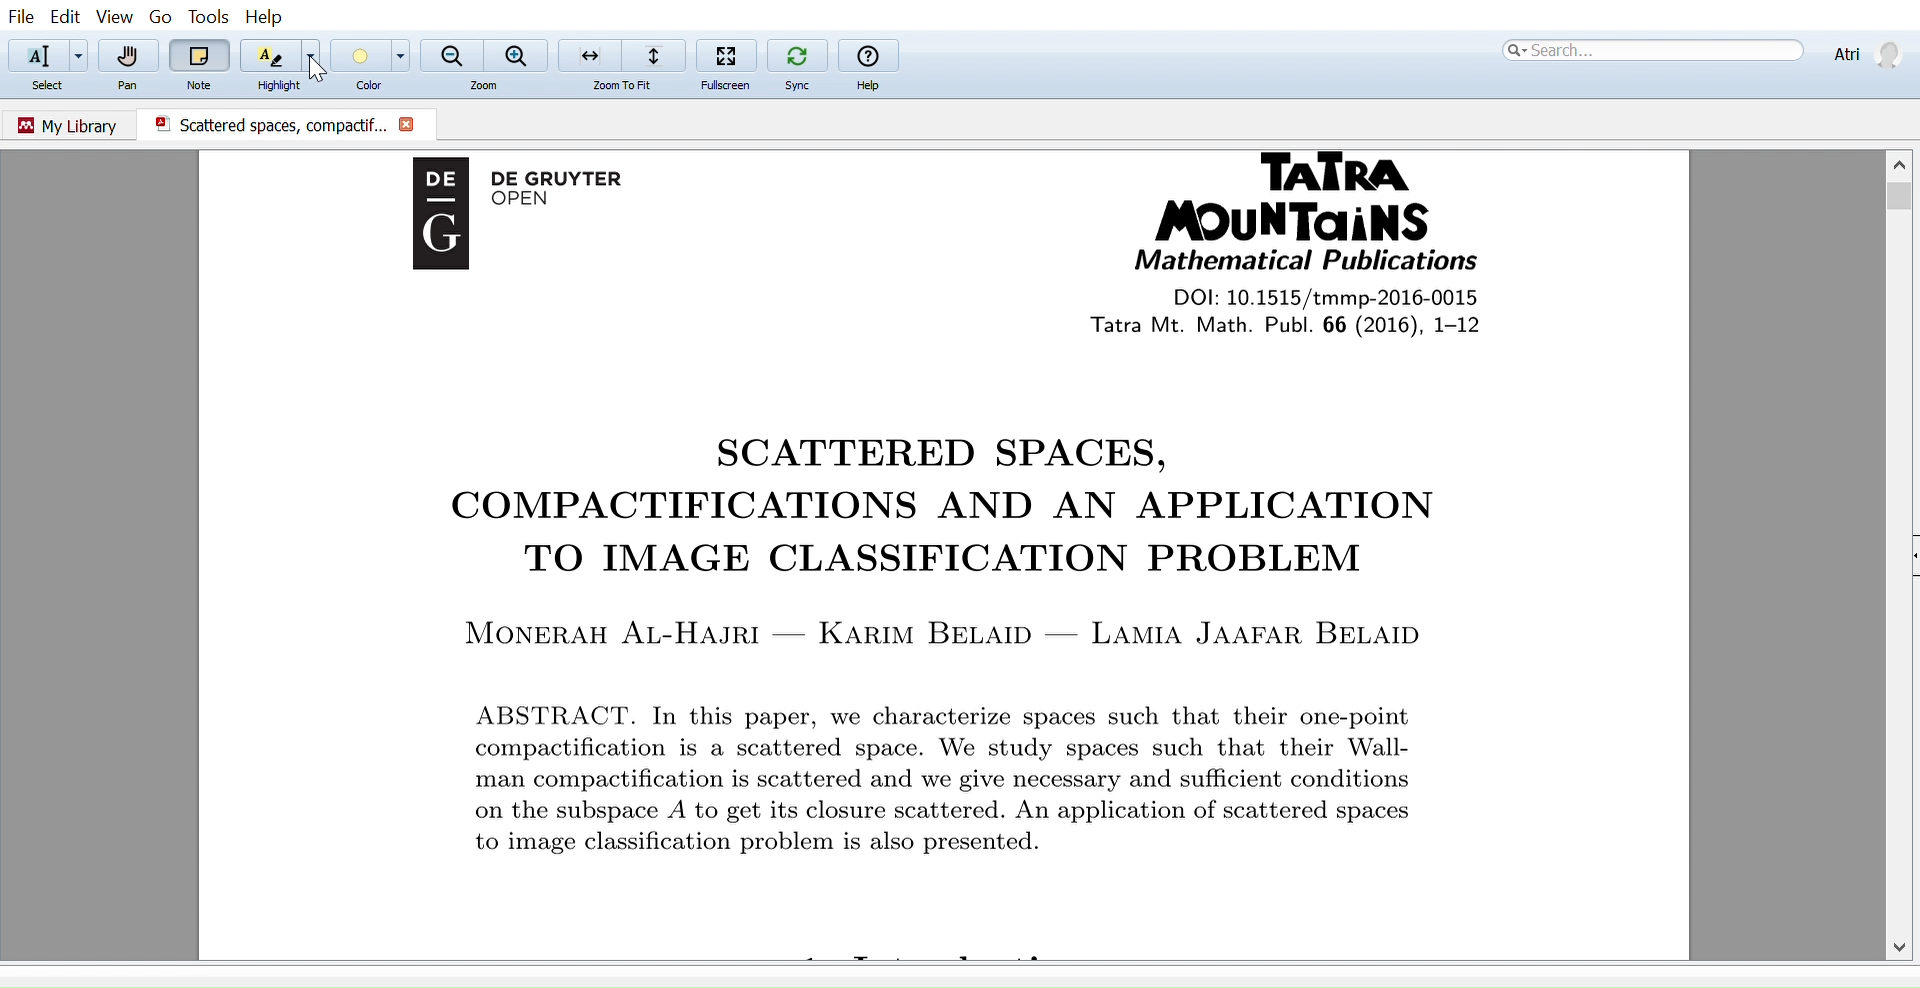  I want to click on Highlight options, so click(315, 55).